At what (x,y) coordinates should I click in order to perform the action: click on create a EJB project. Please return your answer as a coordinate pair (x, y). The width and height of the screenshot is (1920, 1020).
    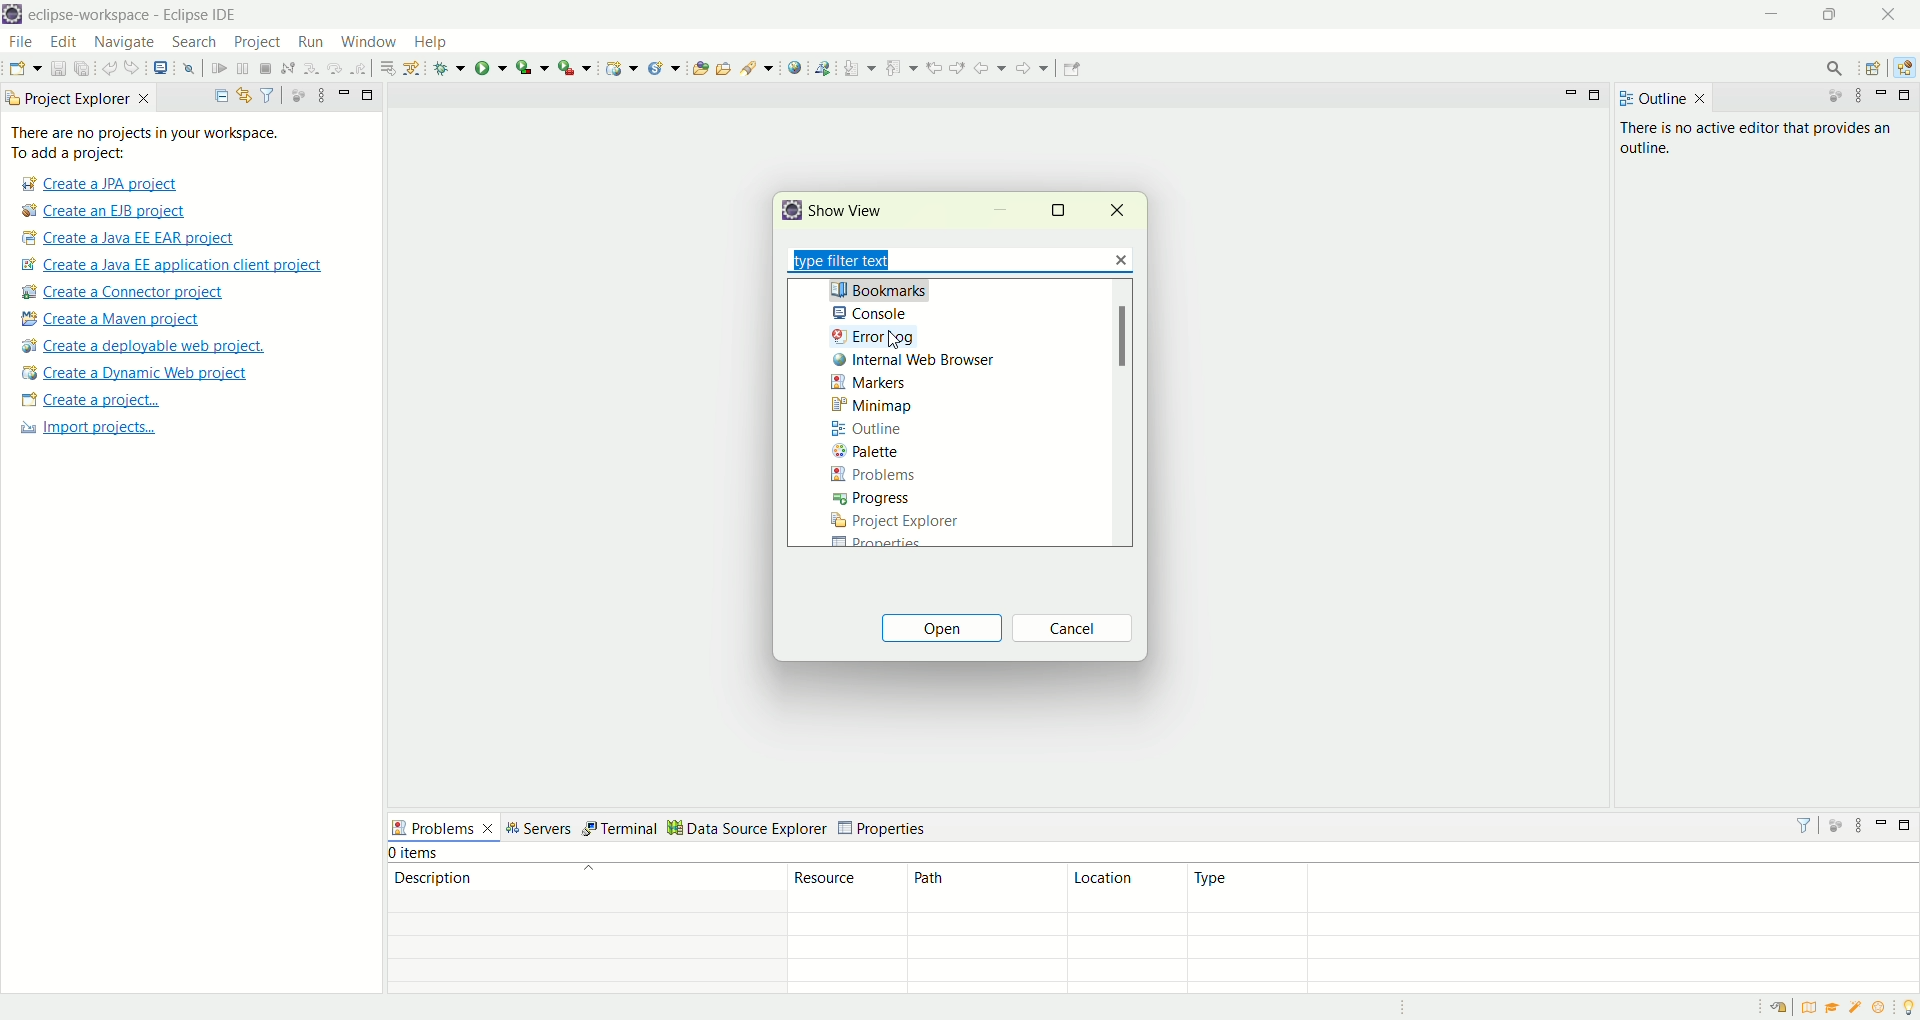
    Looking at the image, I should click on (108, 211).